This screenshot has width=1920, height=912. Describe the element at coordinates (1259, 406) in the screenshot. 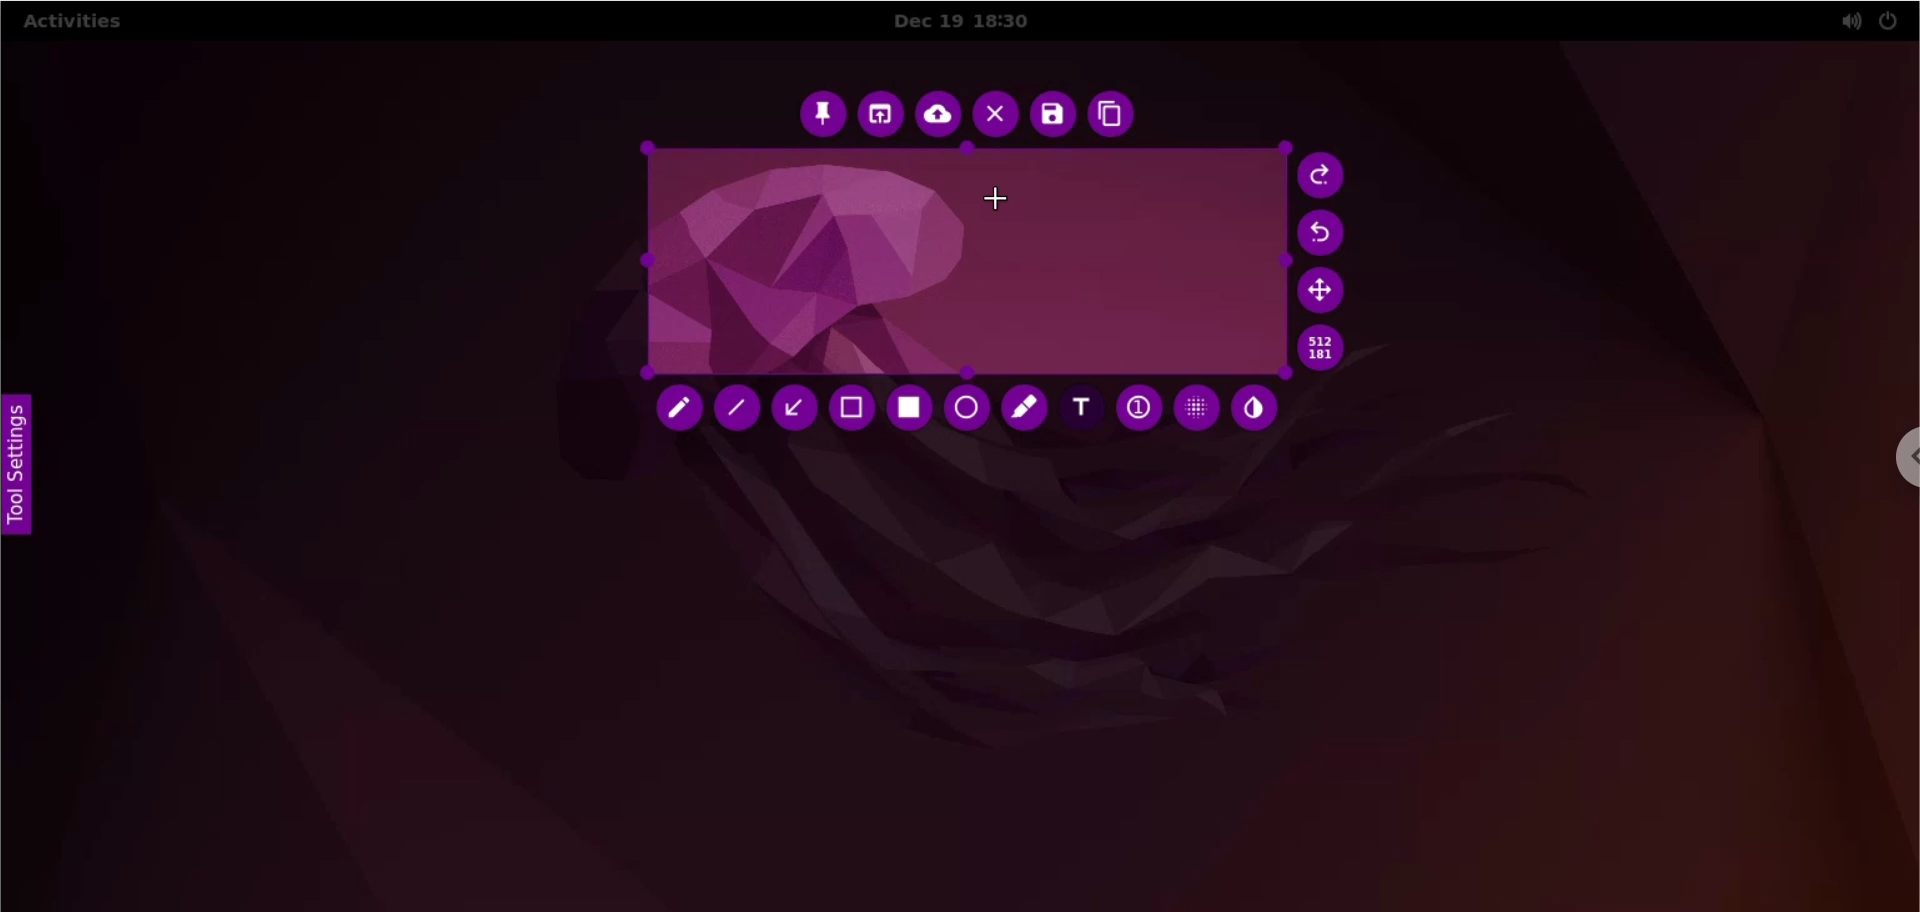

I see `inverter tool` at that location.